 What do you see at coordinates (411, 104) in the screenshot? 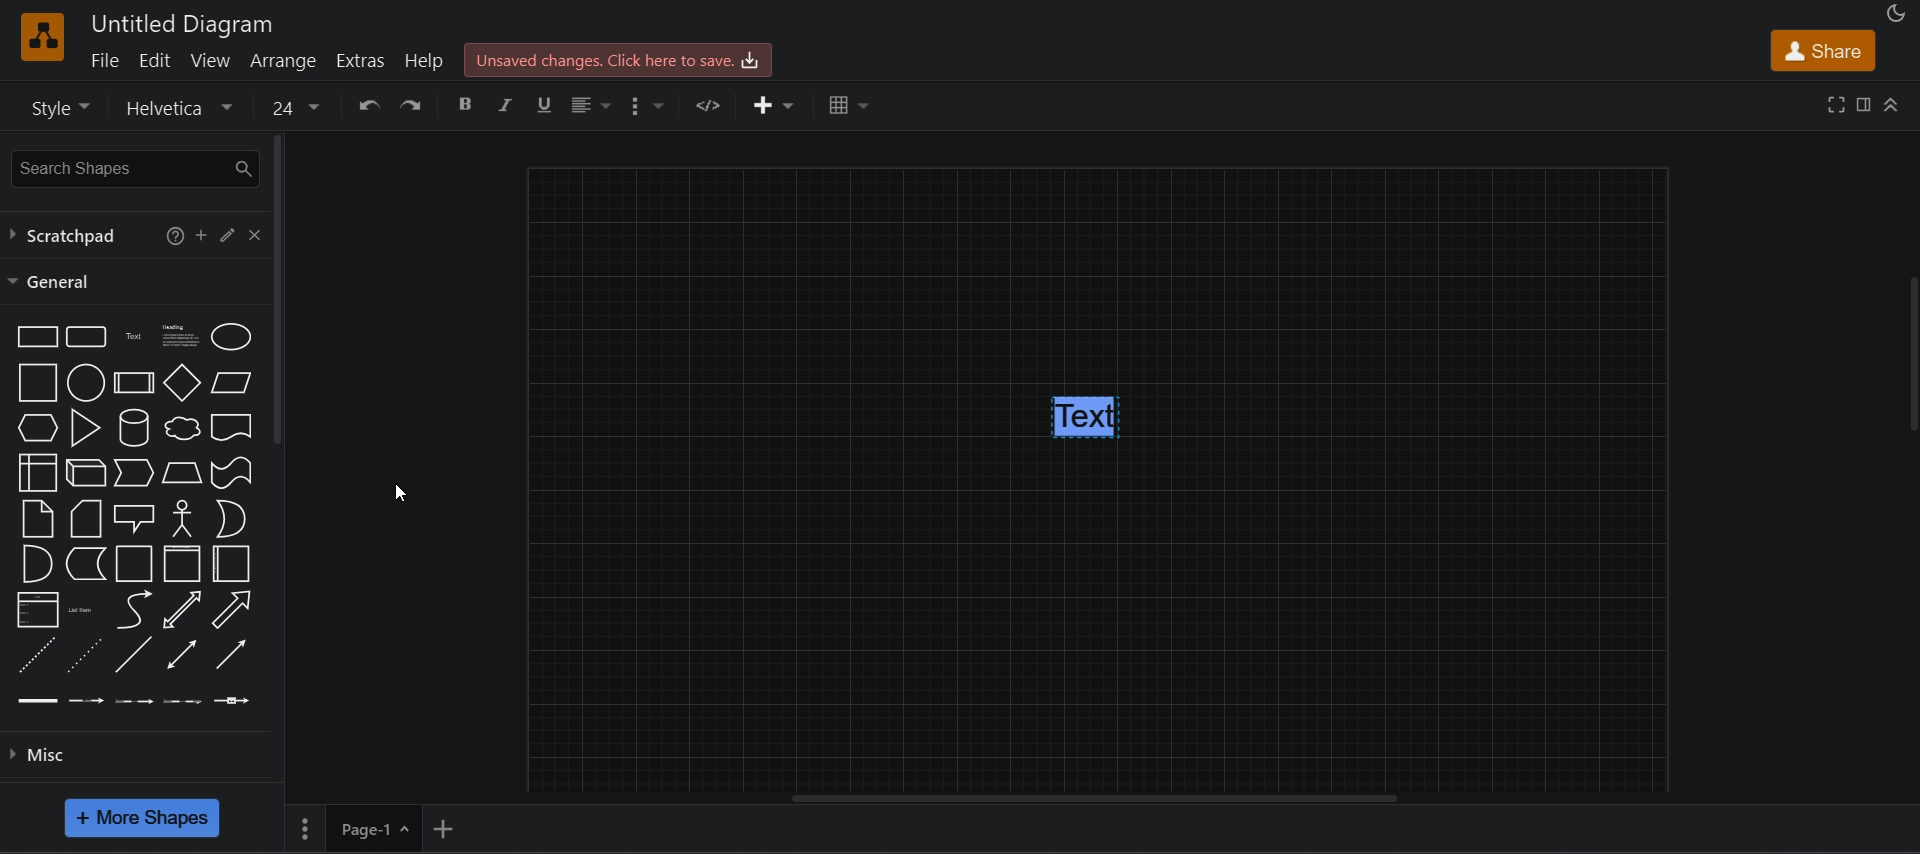
I see `redo` at bounding box center [411, 104].